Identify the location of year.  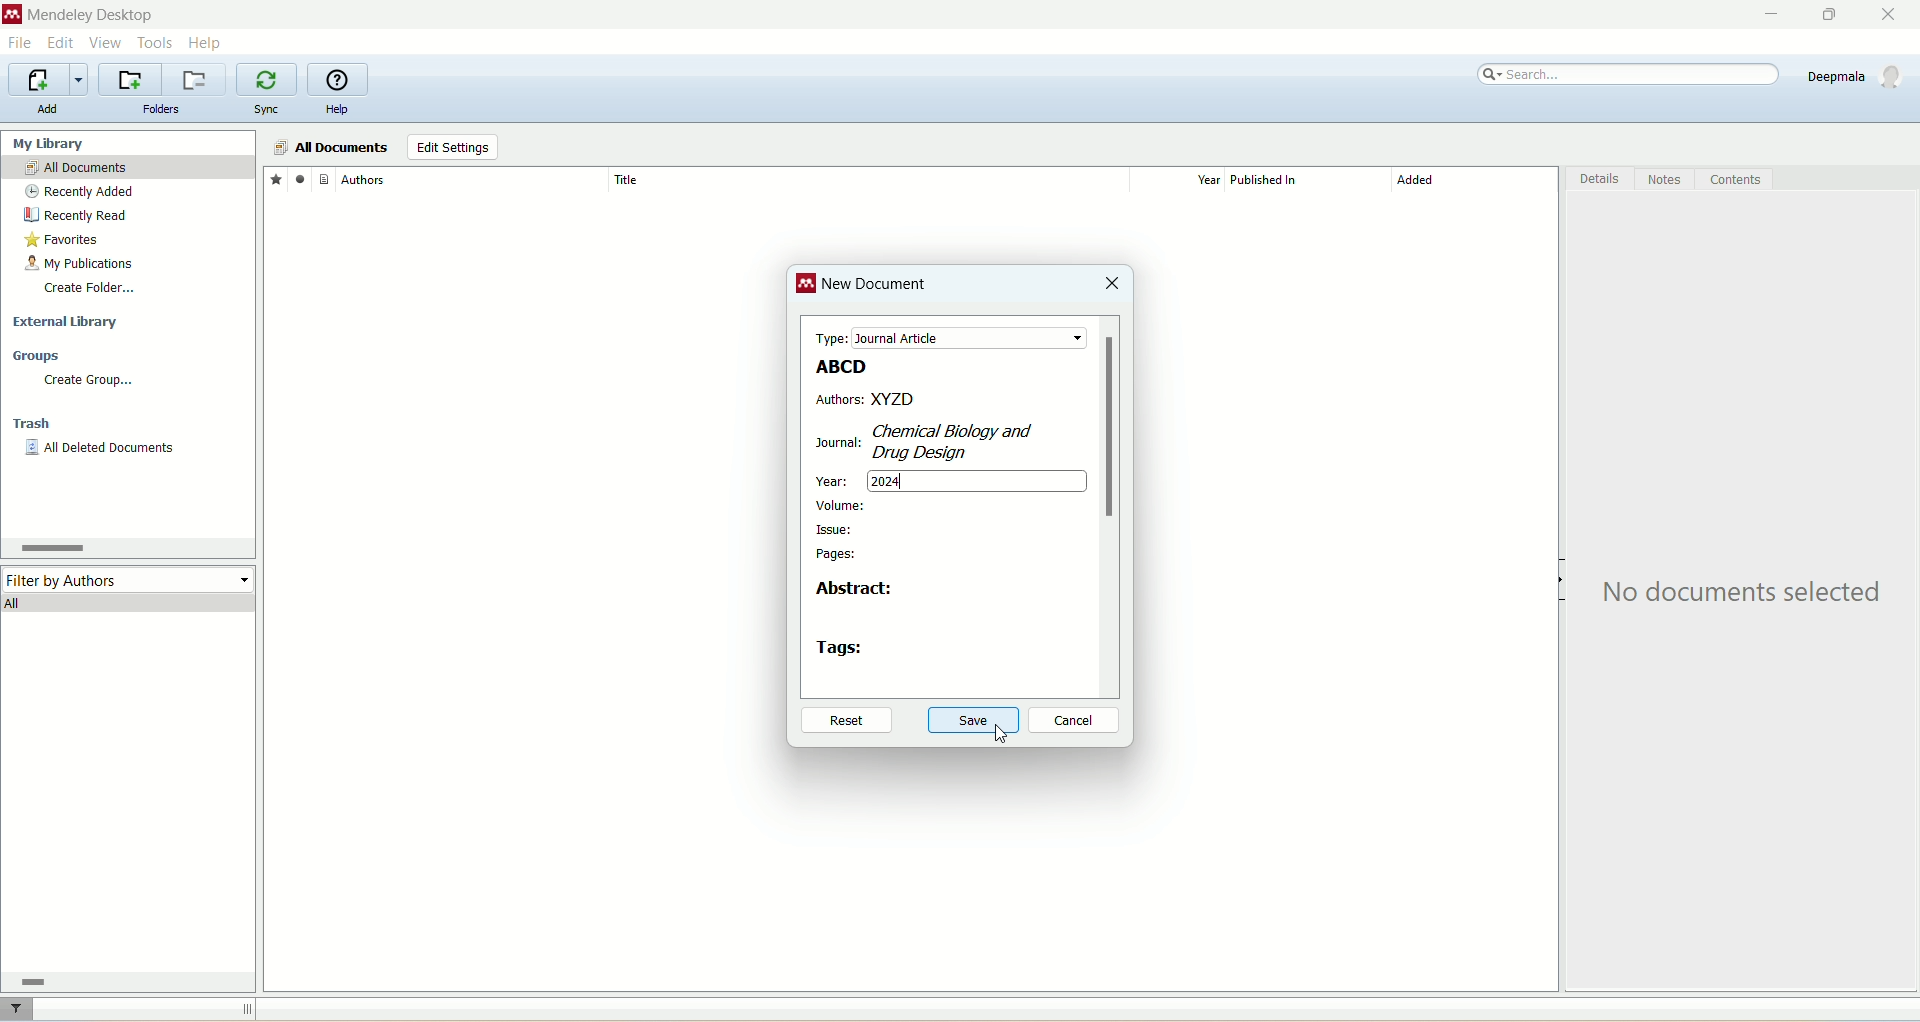
(835, 477).